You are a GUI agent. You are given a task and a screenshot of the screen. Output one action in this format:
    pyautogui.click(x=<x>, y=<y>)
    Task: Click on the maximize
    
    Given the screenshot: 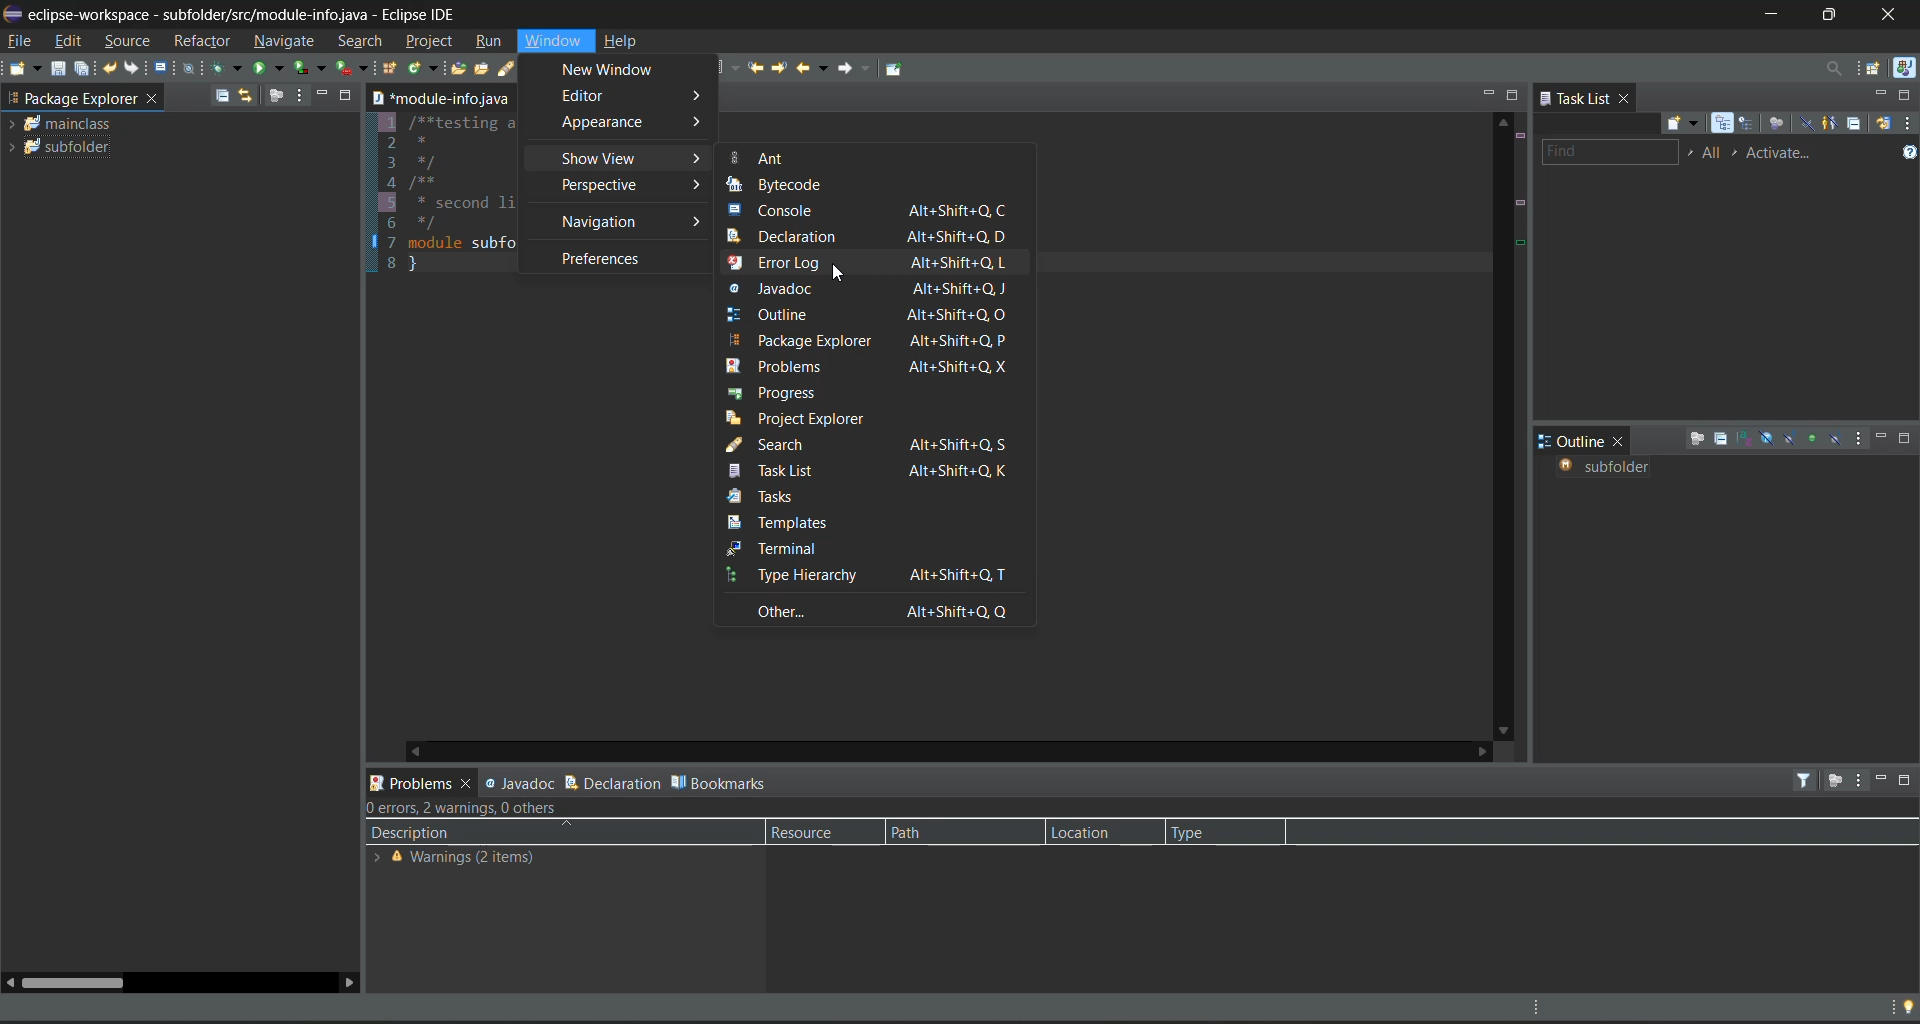 What is the action you would take?
    pyautogui.click(x=352, y=94)
    